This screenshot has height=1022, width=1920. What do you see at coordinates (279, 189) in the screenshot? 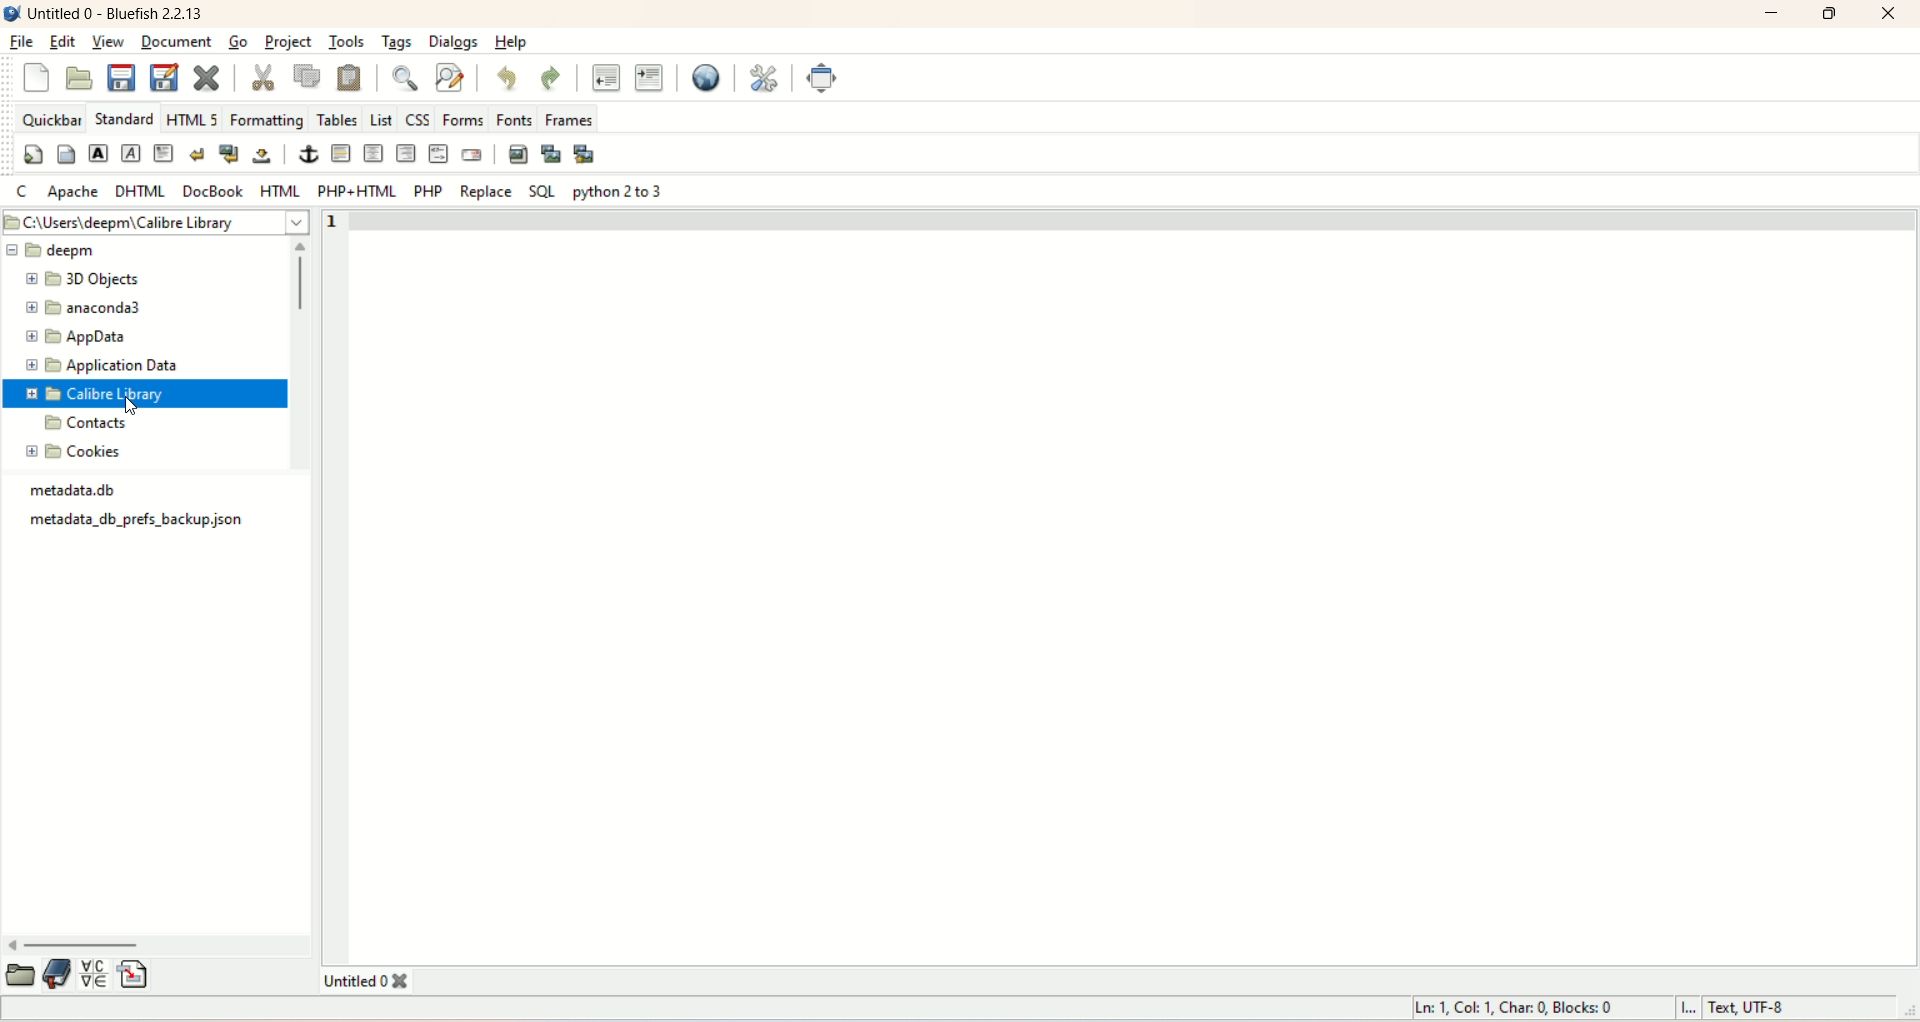
I see `HTML` at bounding box center [279, 189].